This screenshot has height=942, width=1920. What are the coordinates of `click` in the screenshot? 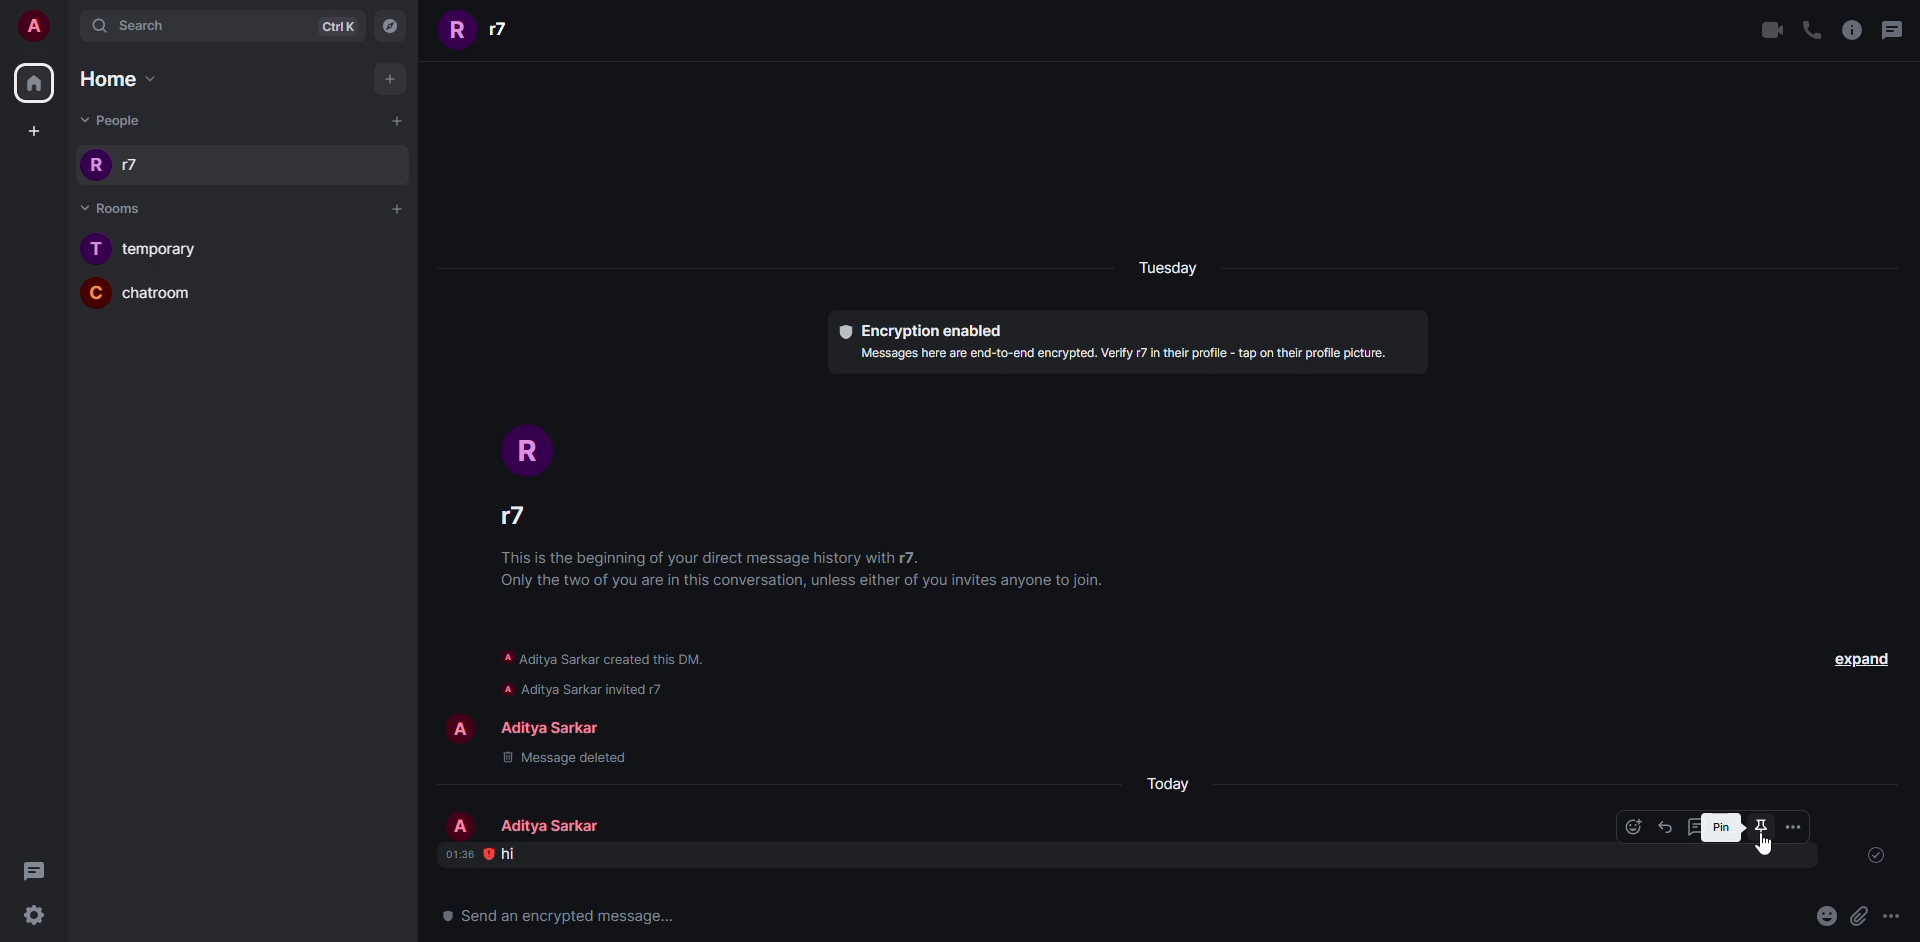 It's located at (1761, 825).